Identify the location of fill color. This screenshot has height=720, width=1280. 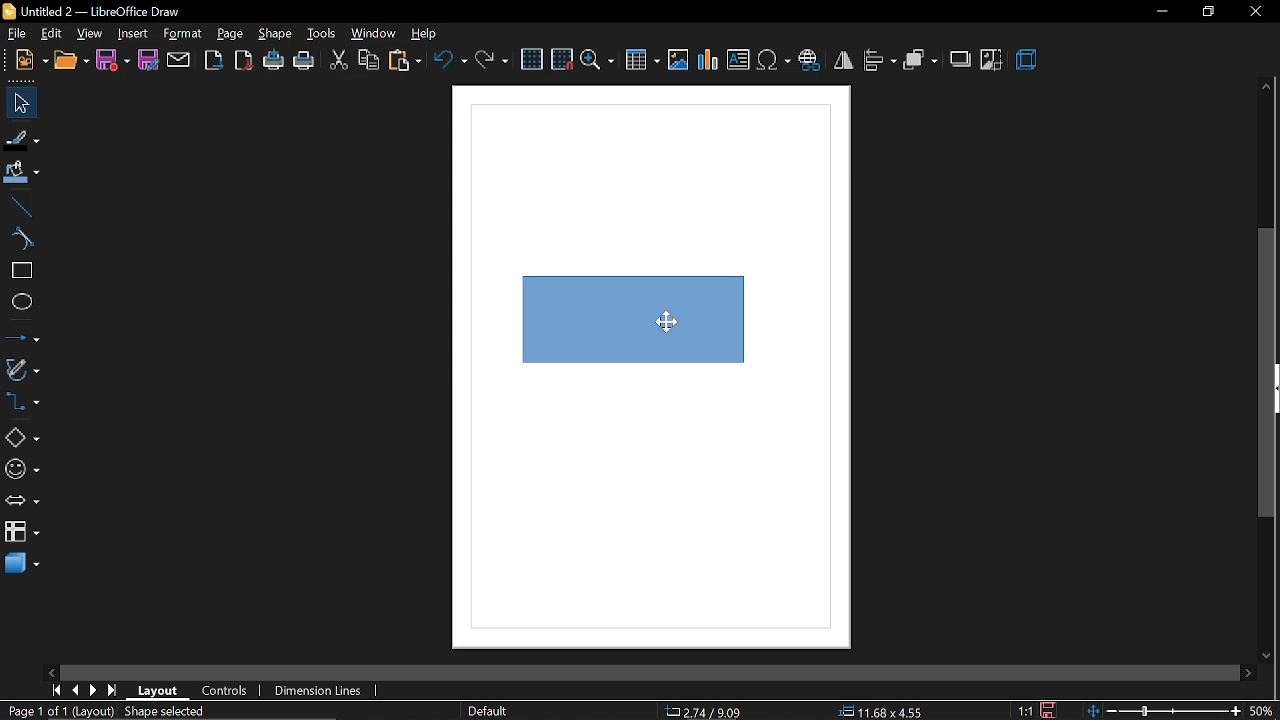
(22, 174).